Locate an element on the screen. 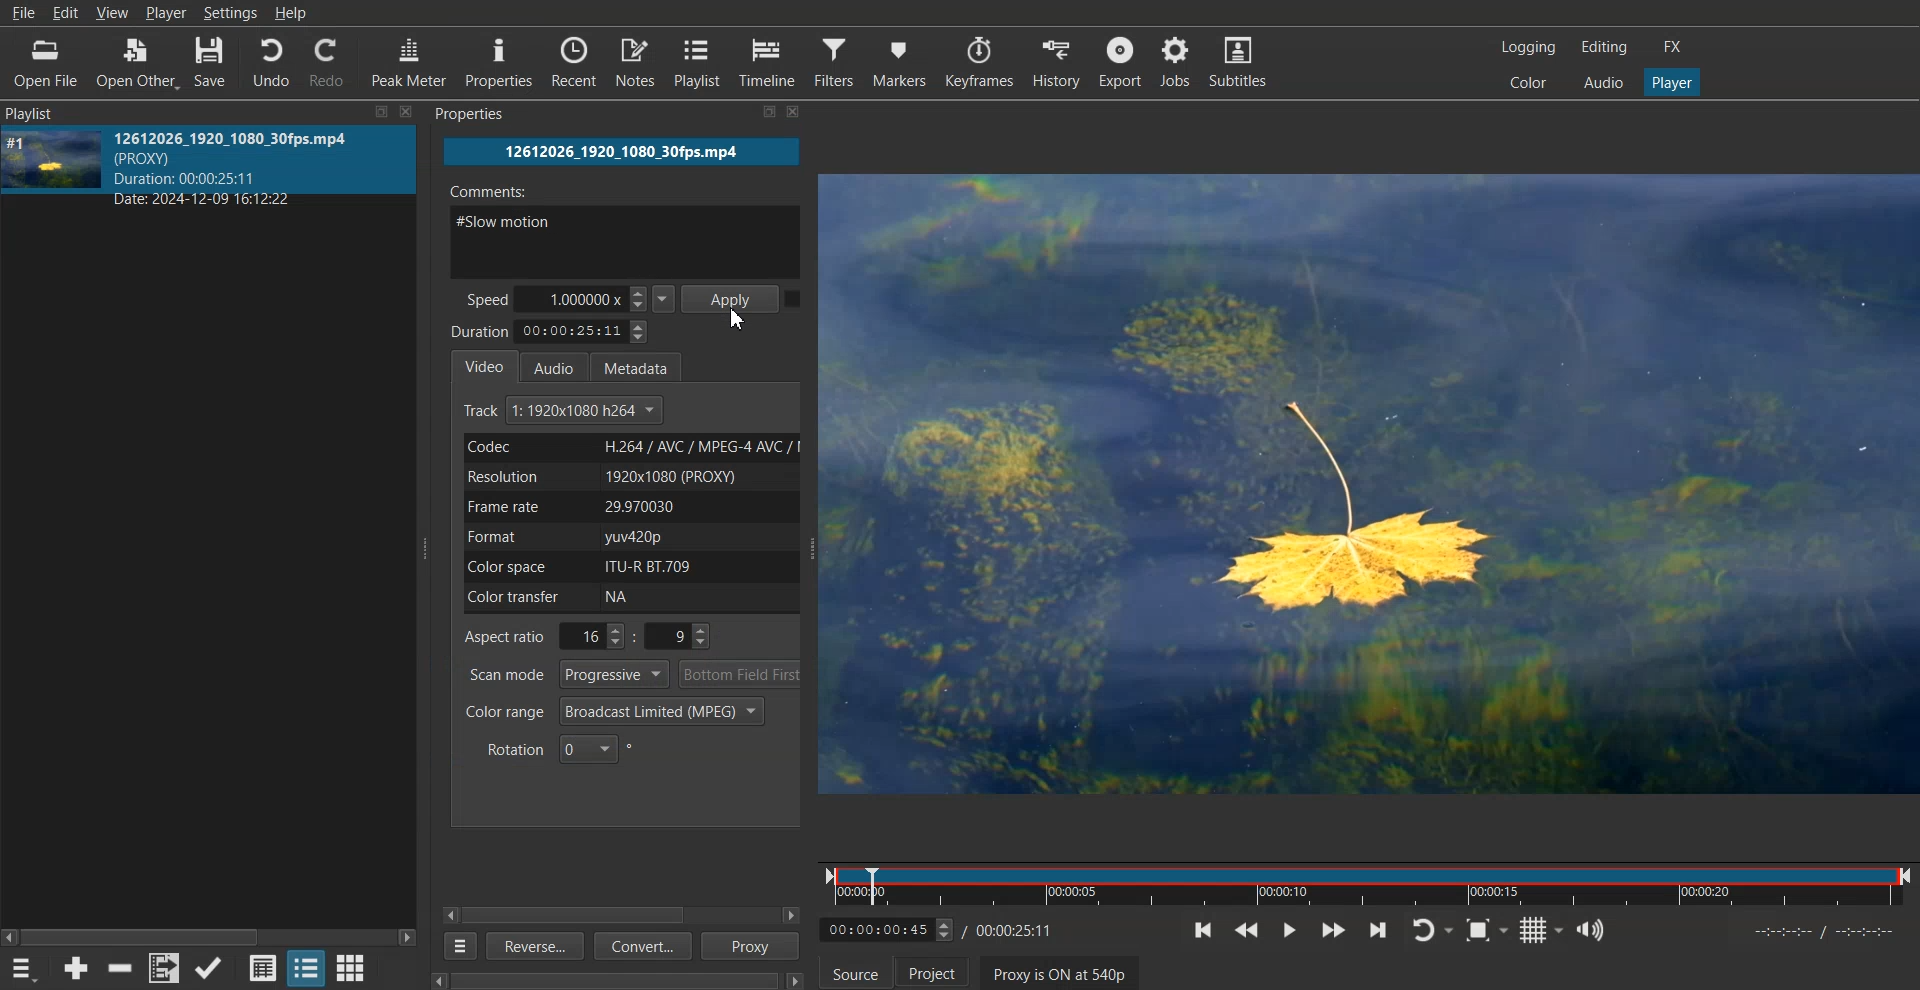  Jobs is located at coordinates (1179, 61).